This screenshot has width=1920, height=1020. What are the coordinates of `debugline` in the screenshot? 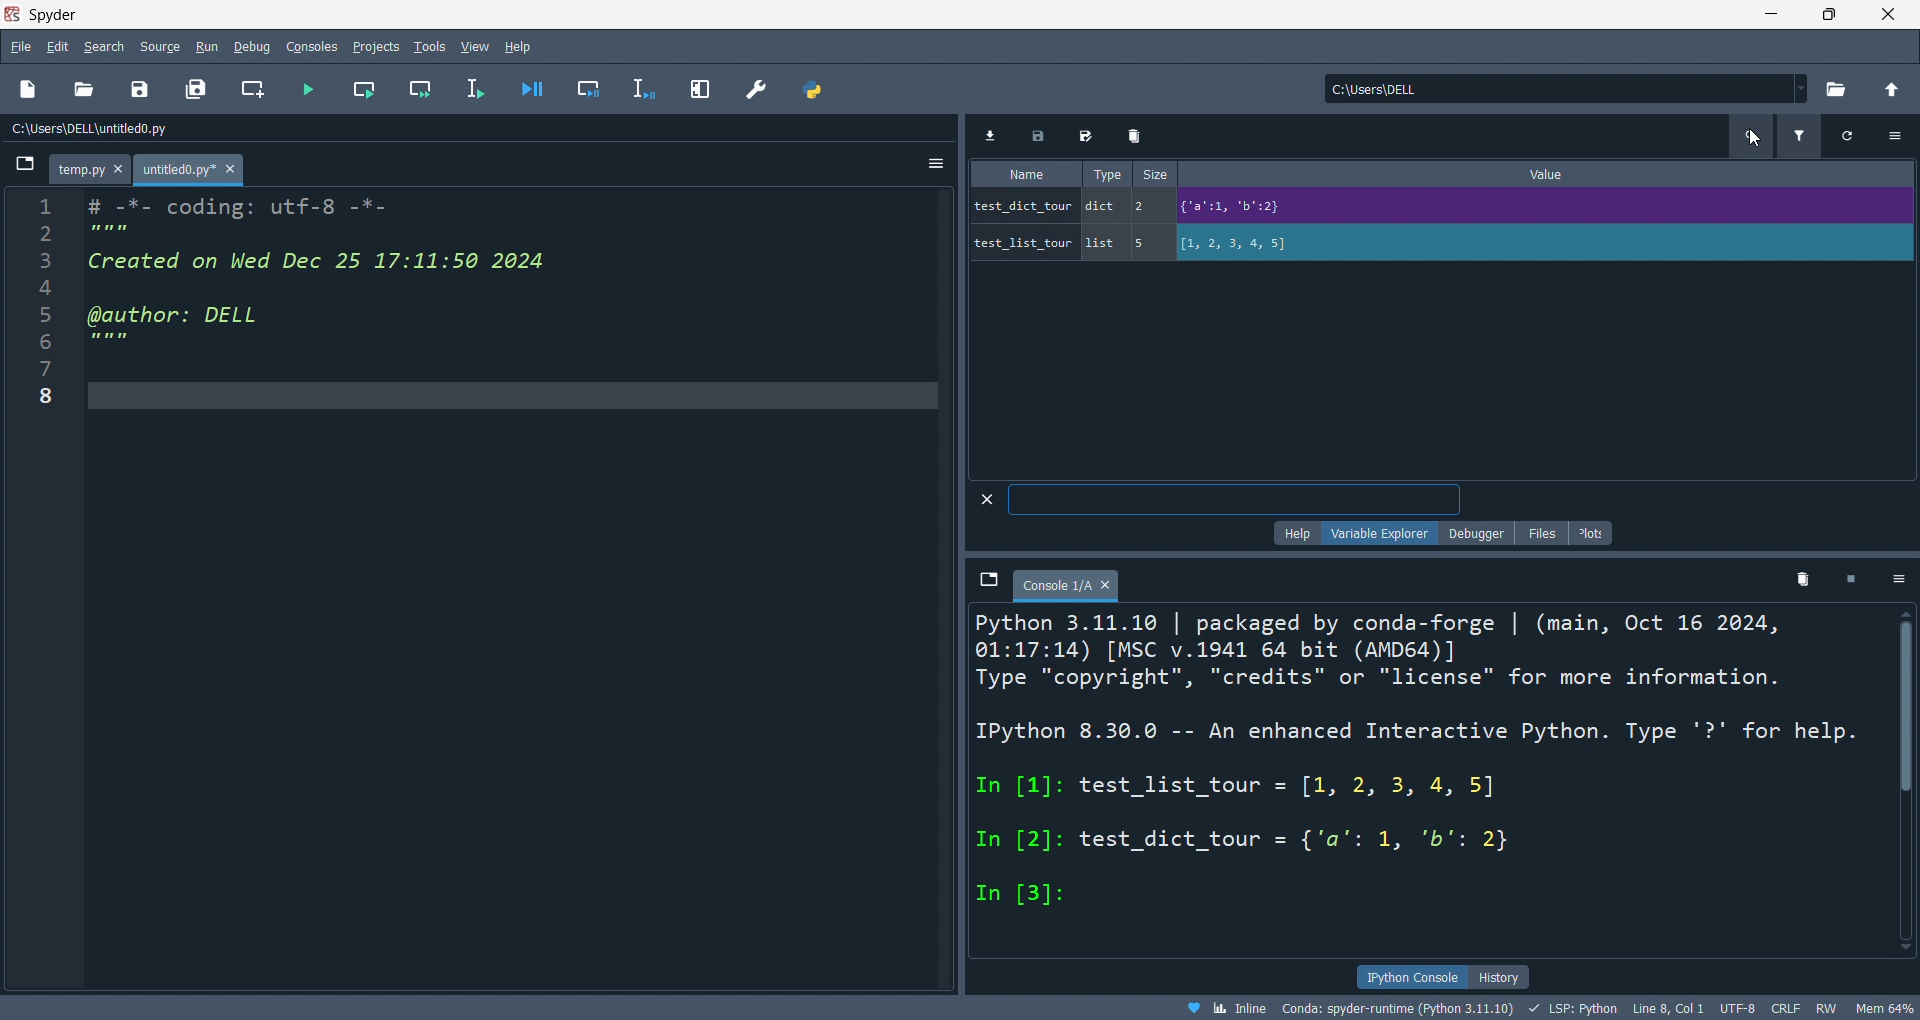 It's located at (636, 87).